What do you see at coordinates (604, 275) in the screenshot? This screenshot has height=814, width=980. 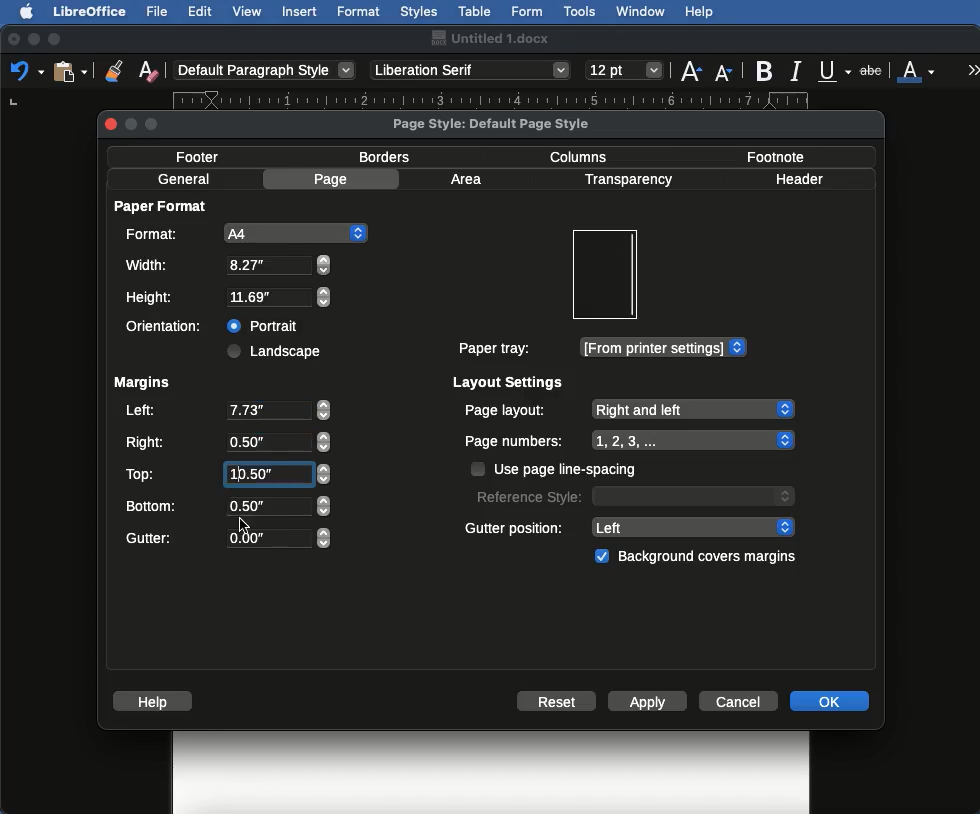 I see `Preview` at bounding box center [604, 275].